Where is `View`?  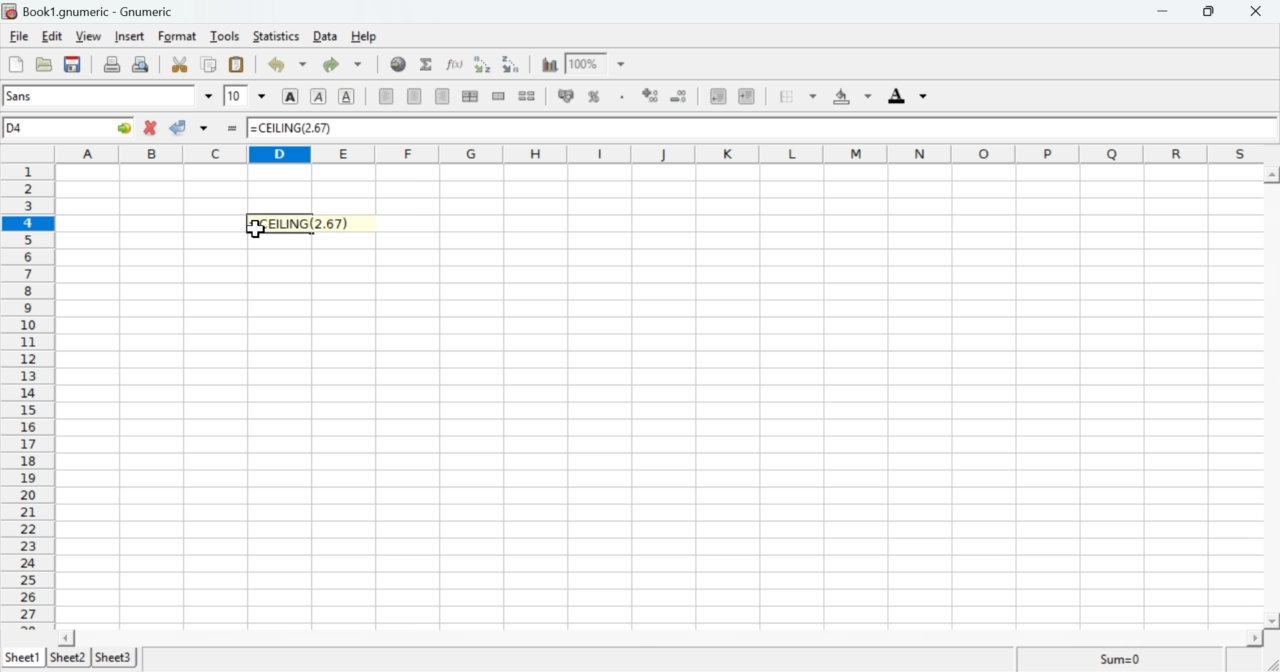 View is located at coordinates (87, 37).